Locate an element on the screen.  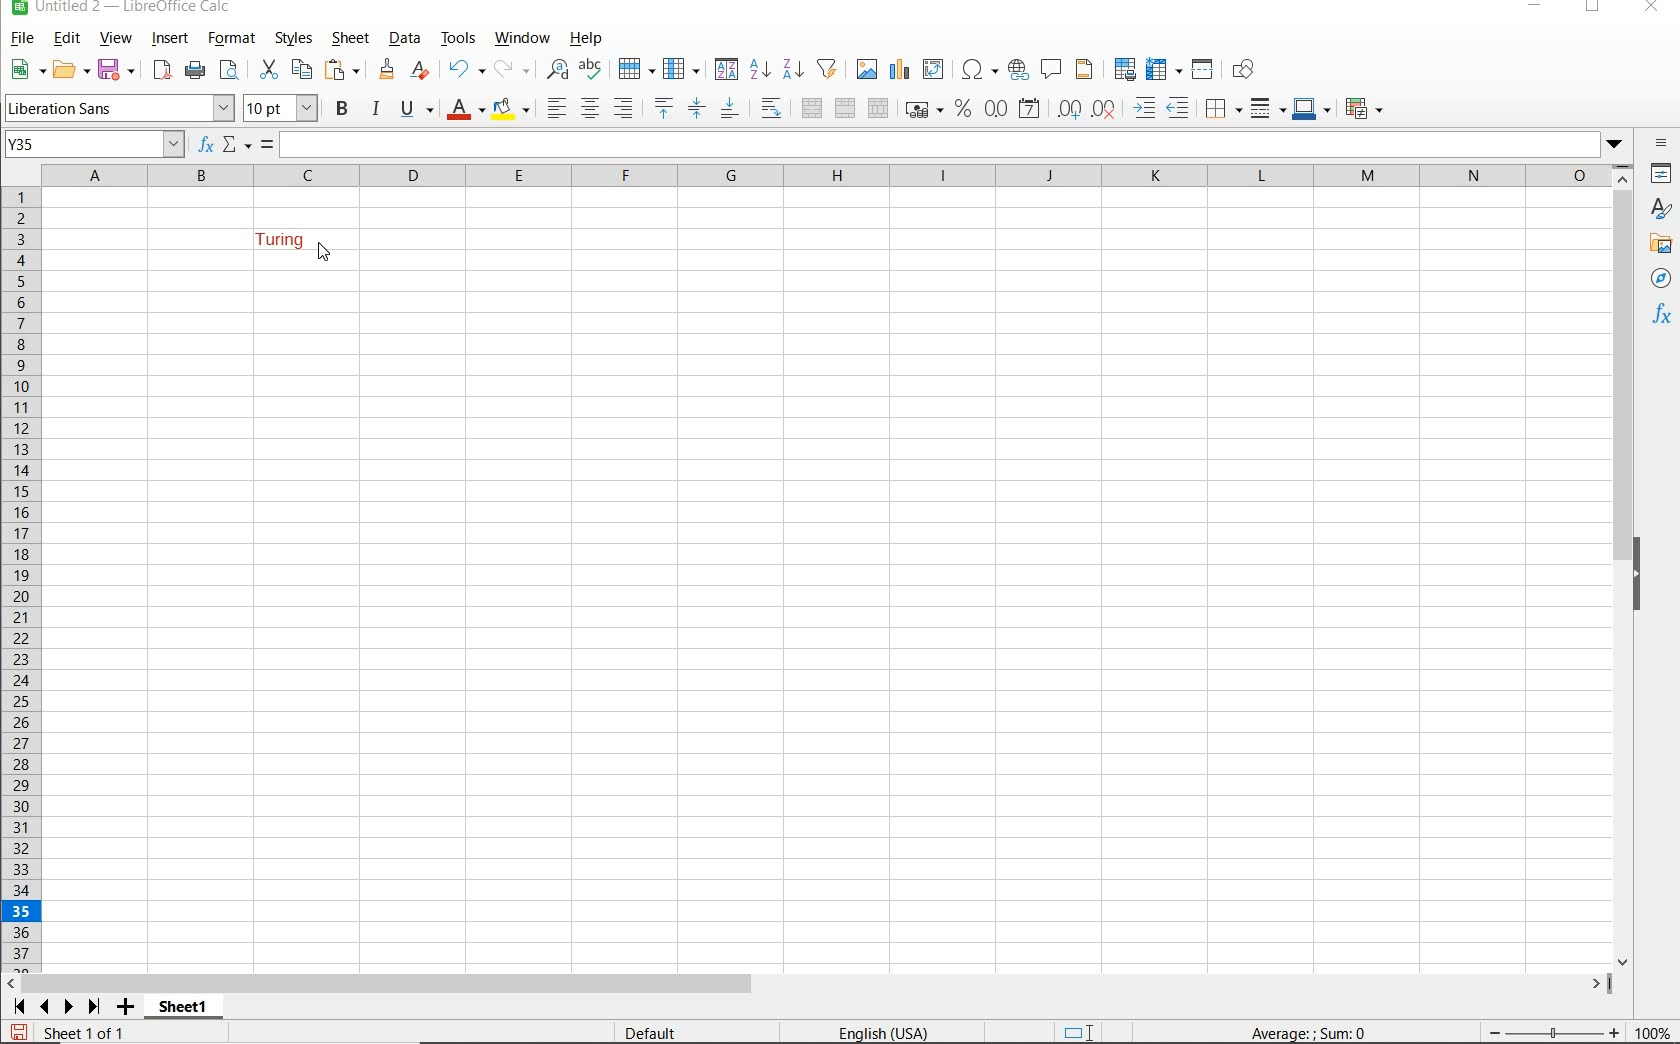
SAVE is located at coordinates (116, 68).